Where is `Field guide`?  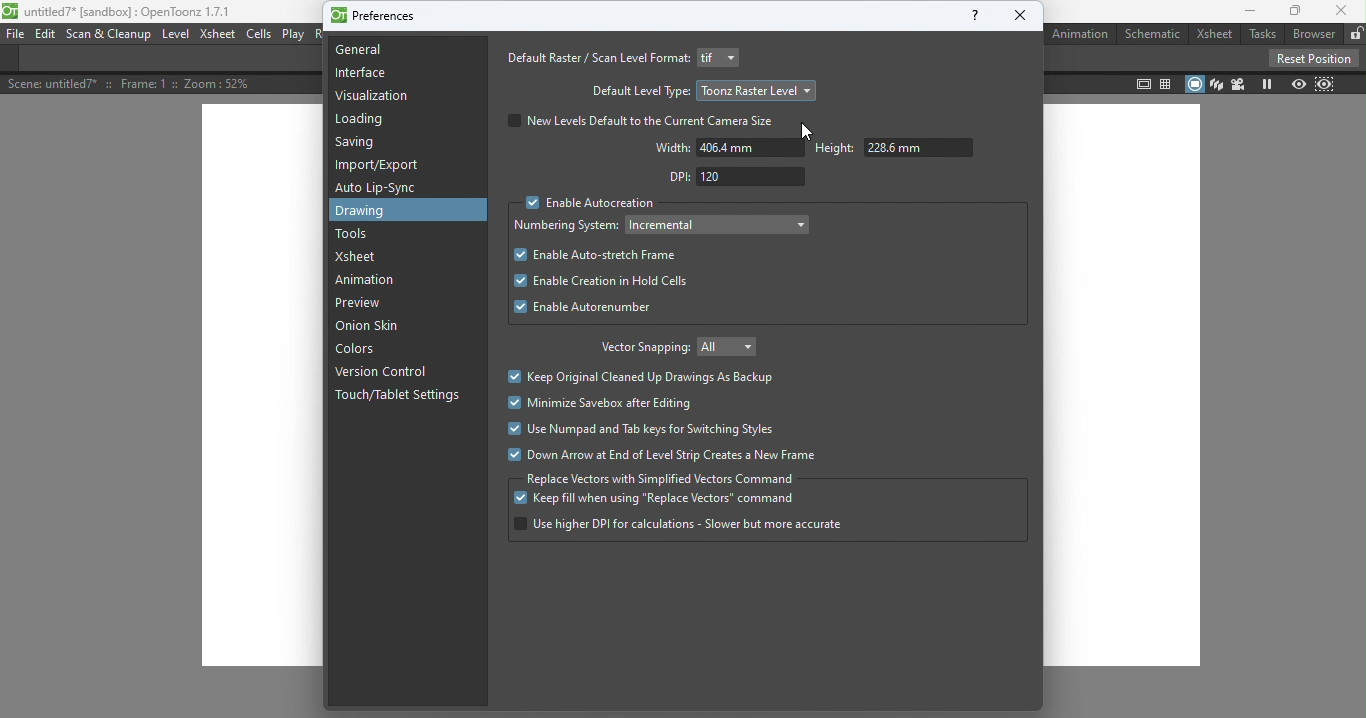 Field guide is located at coordinates (1168, 82).